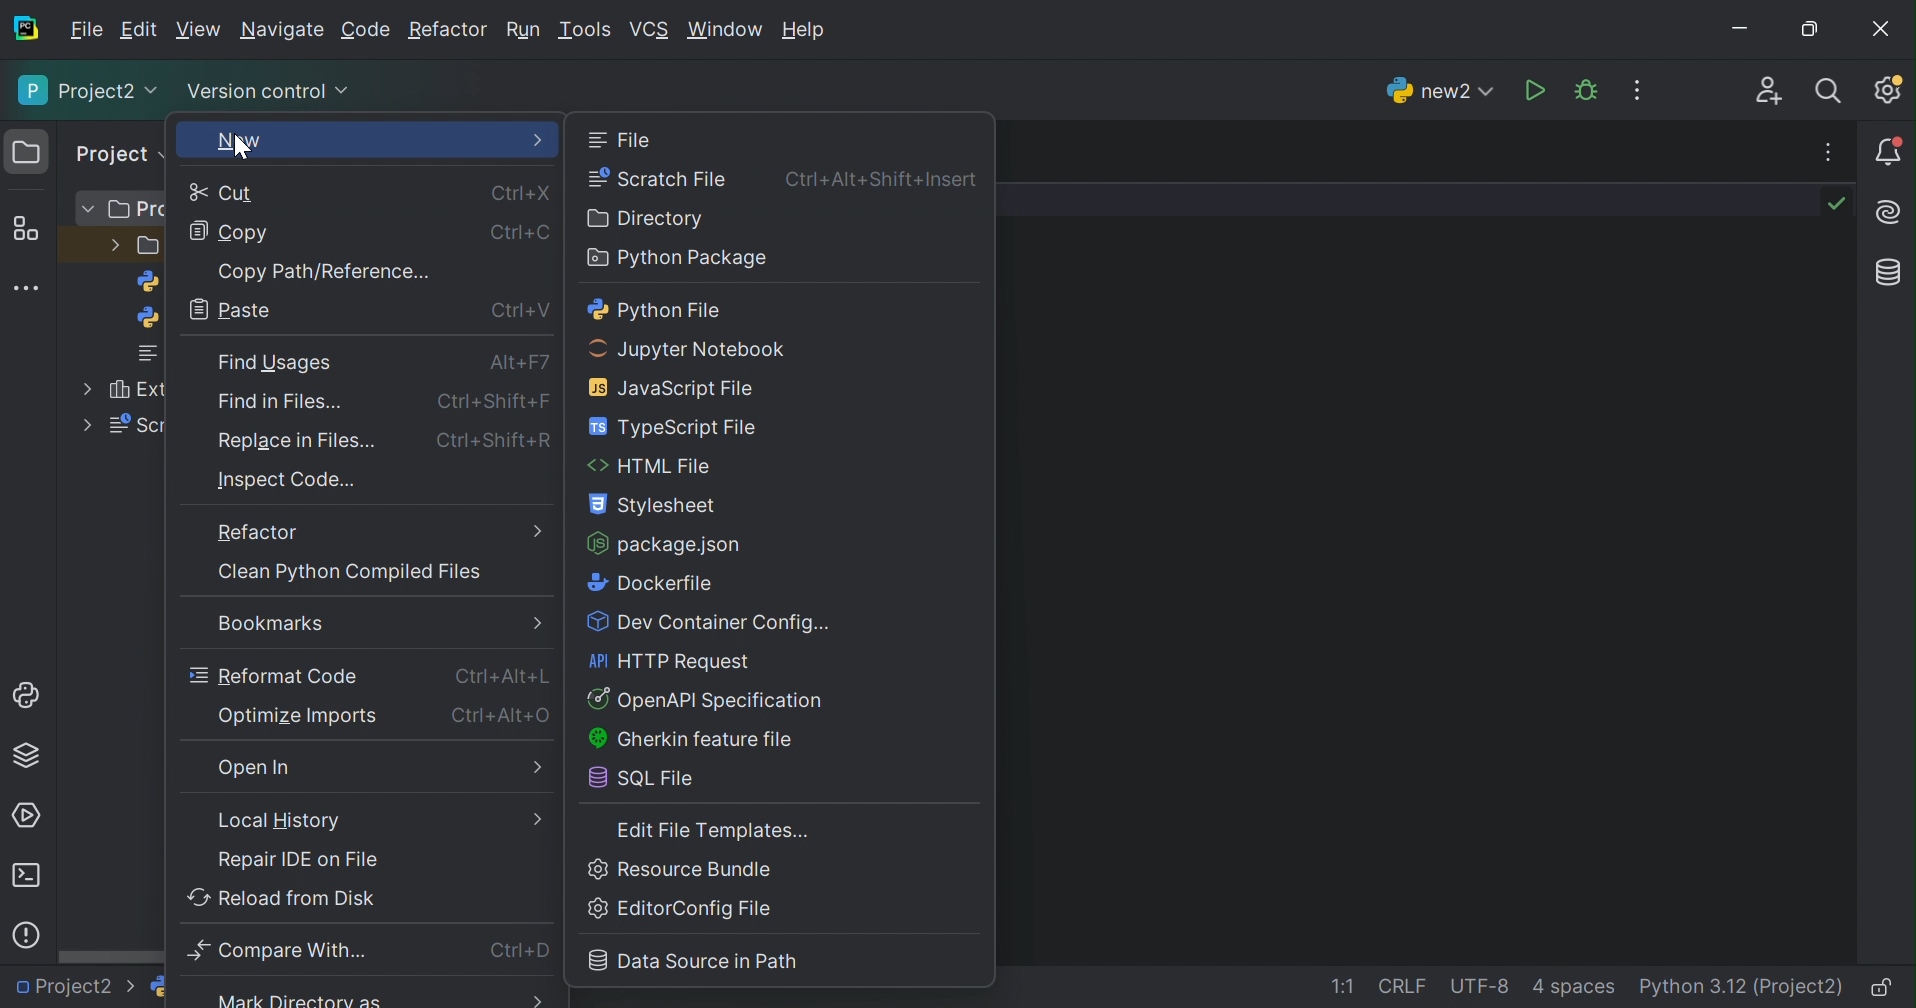  What do you see at coordinates (138, 211) in the screenshot?
I see `Pro` at bounding box center [138, 211].